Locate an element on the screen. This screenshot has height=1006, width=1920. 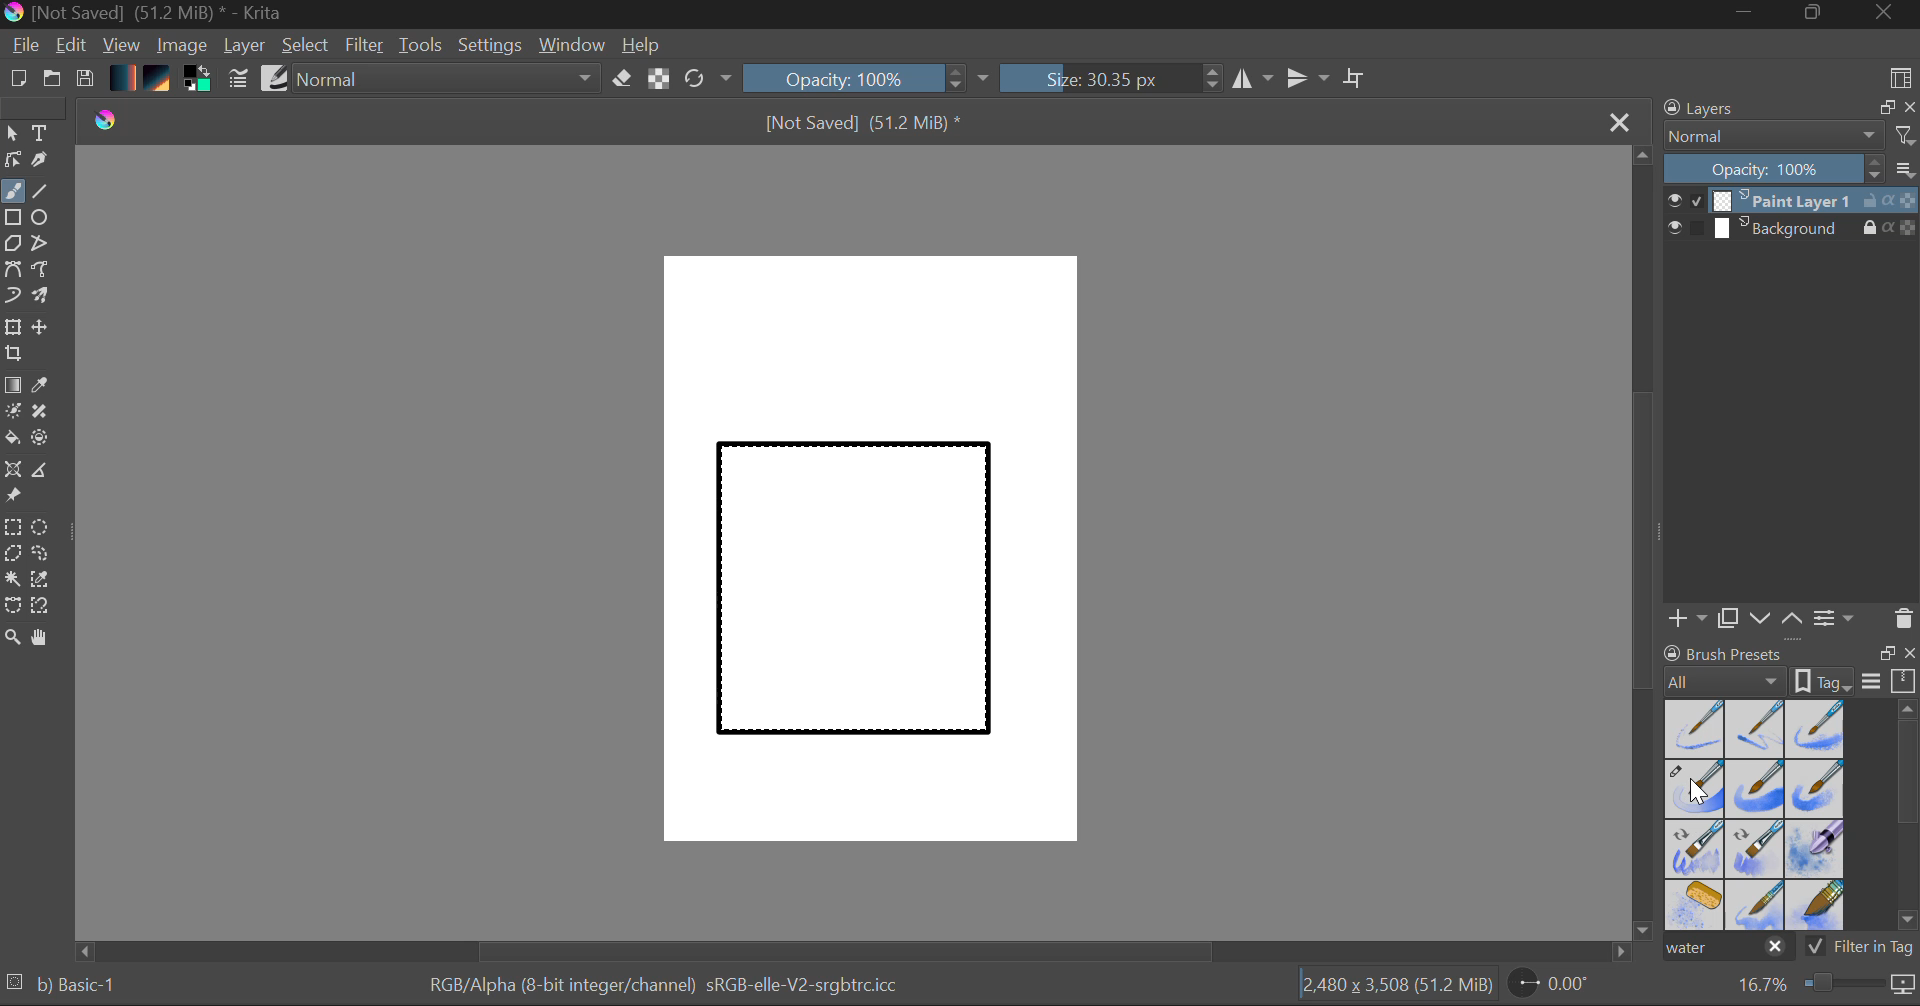
Zoom is located at coordinates (13, 639).